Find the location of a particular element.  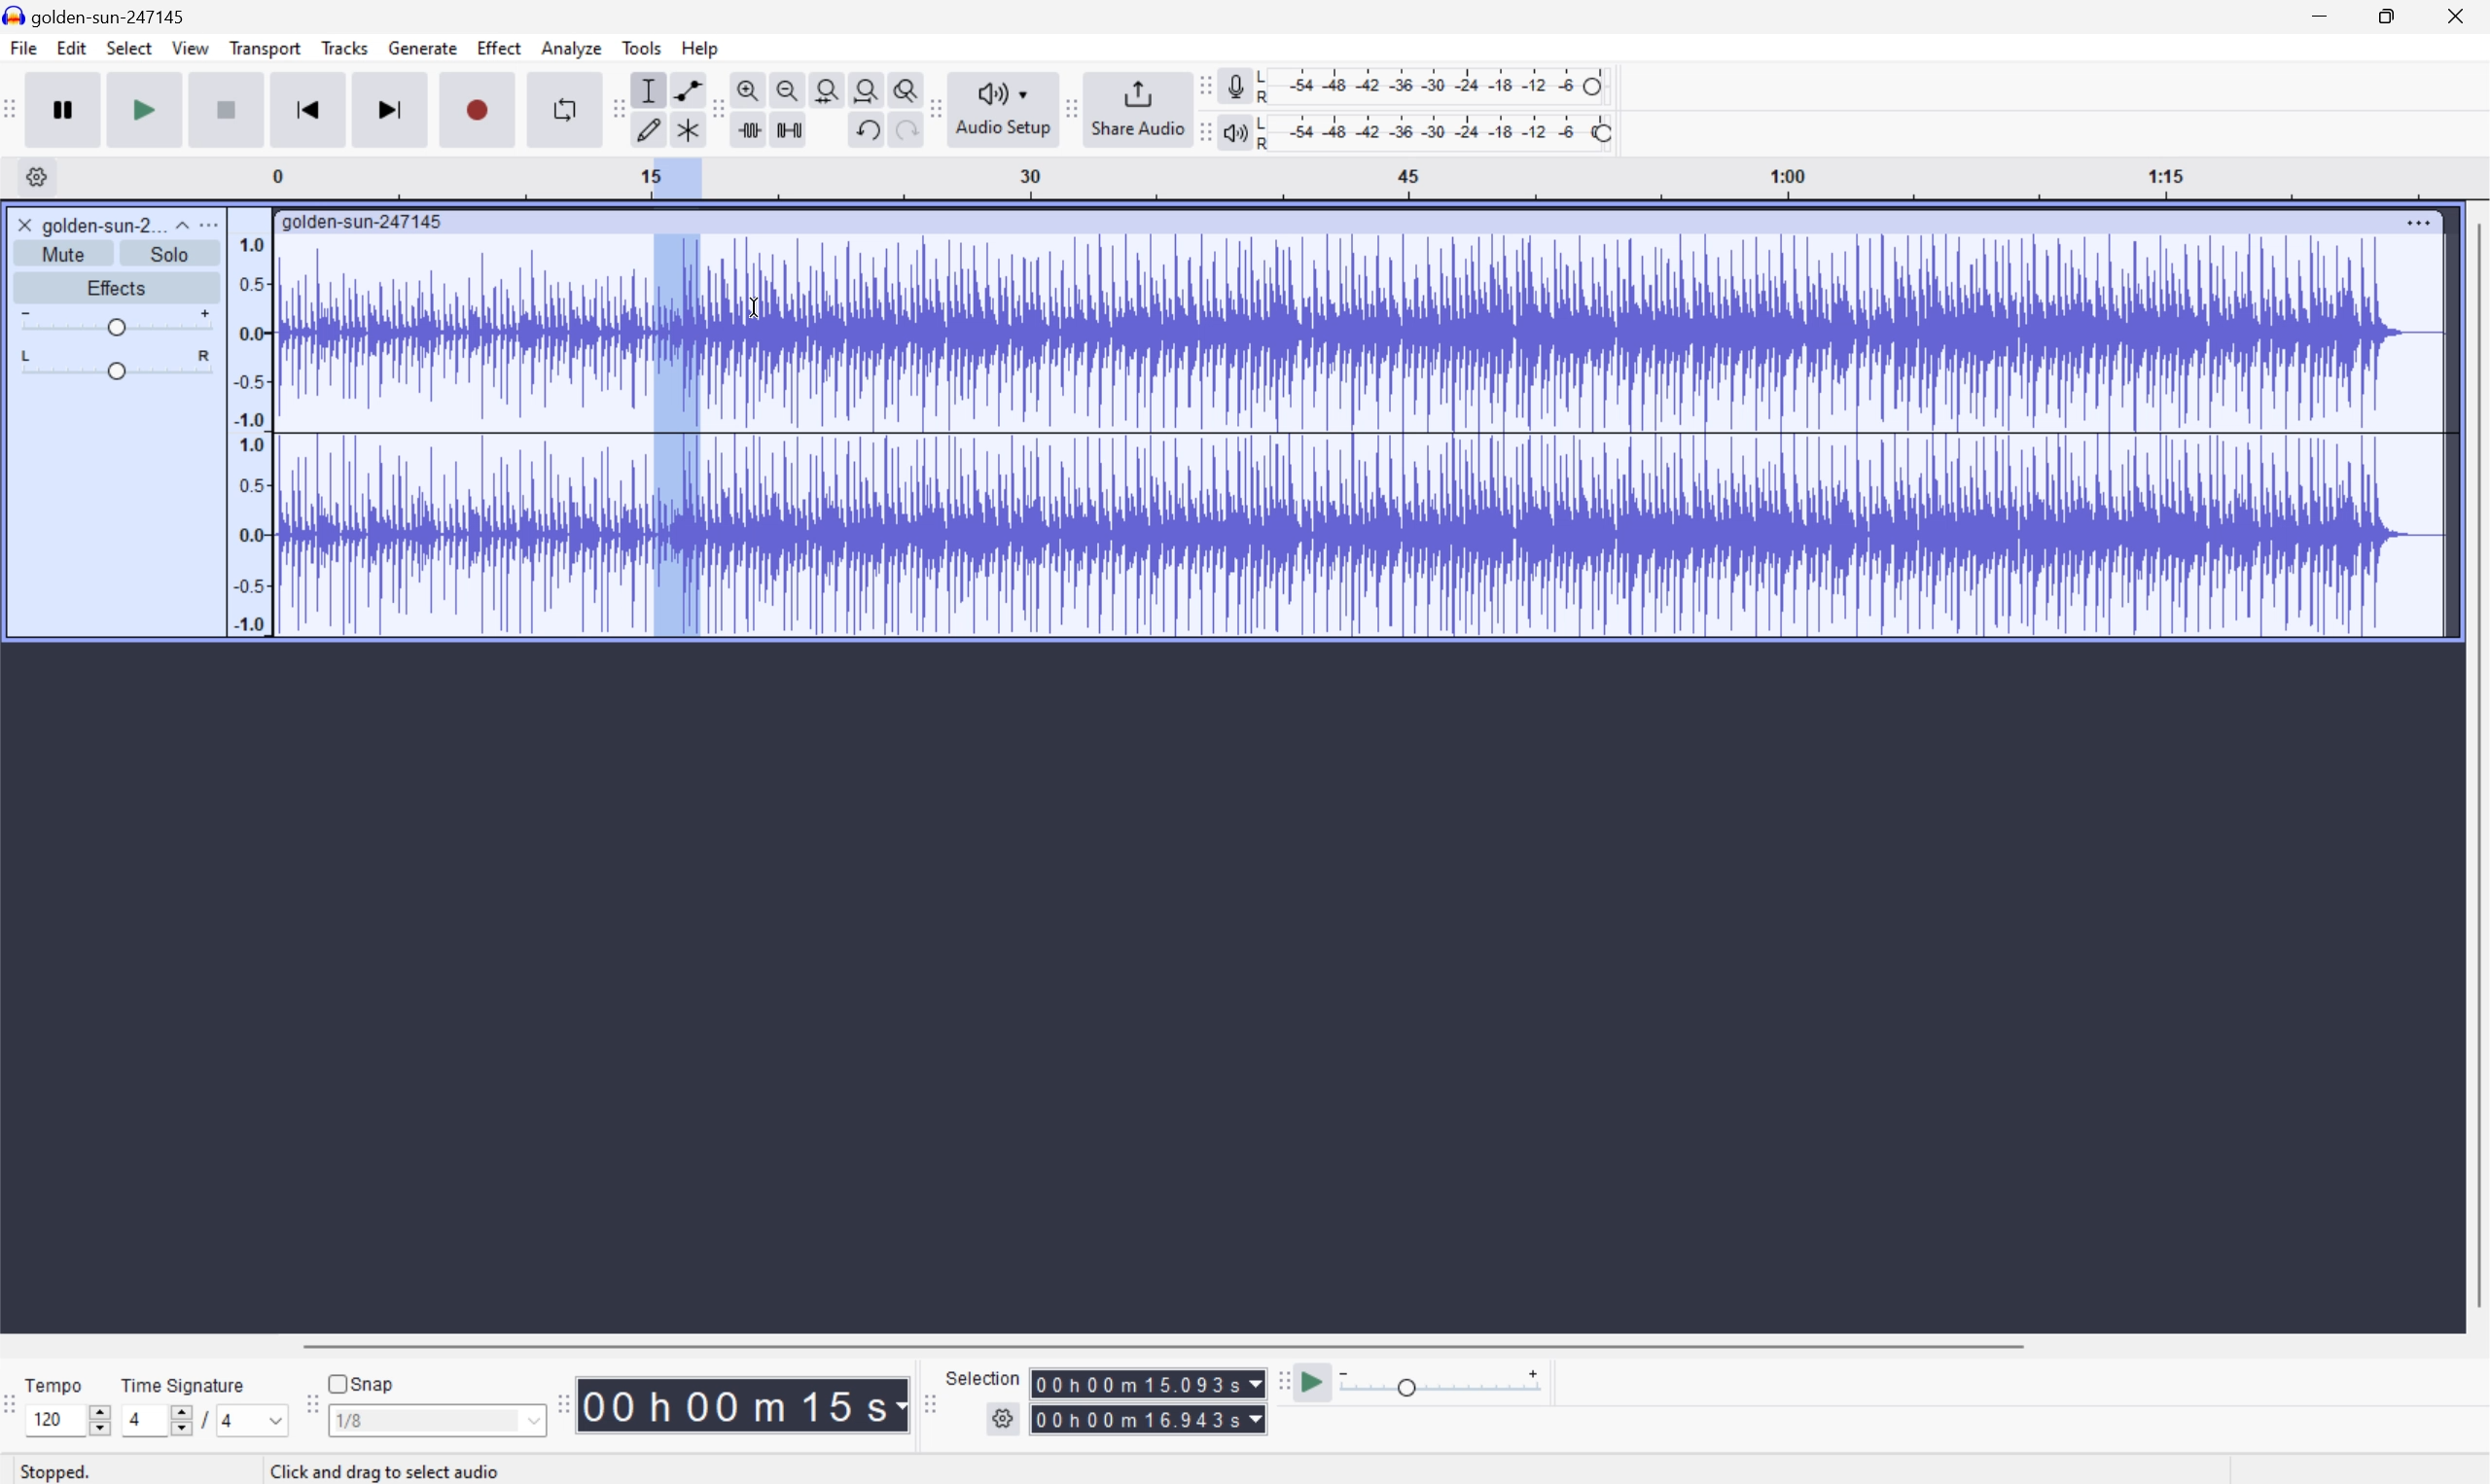

Click and drag to select audio is located at coordinates (449, 1465).